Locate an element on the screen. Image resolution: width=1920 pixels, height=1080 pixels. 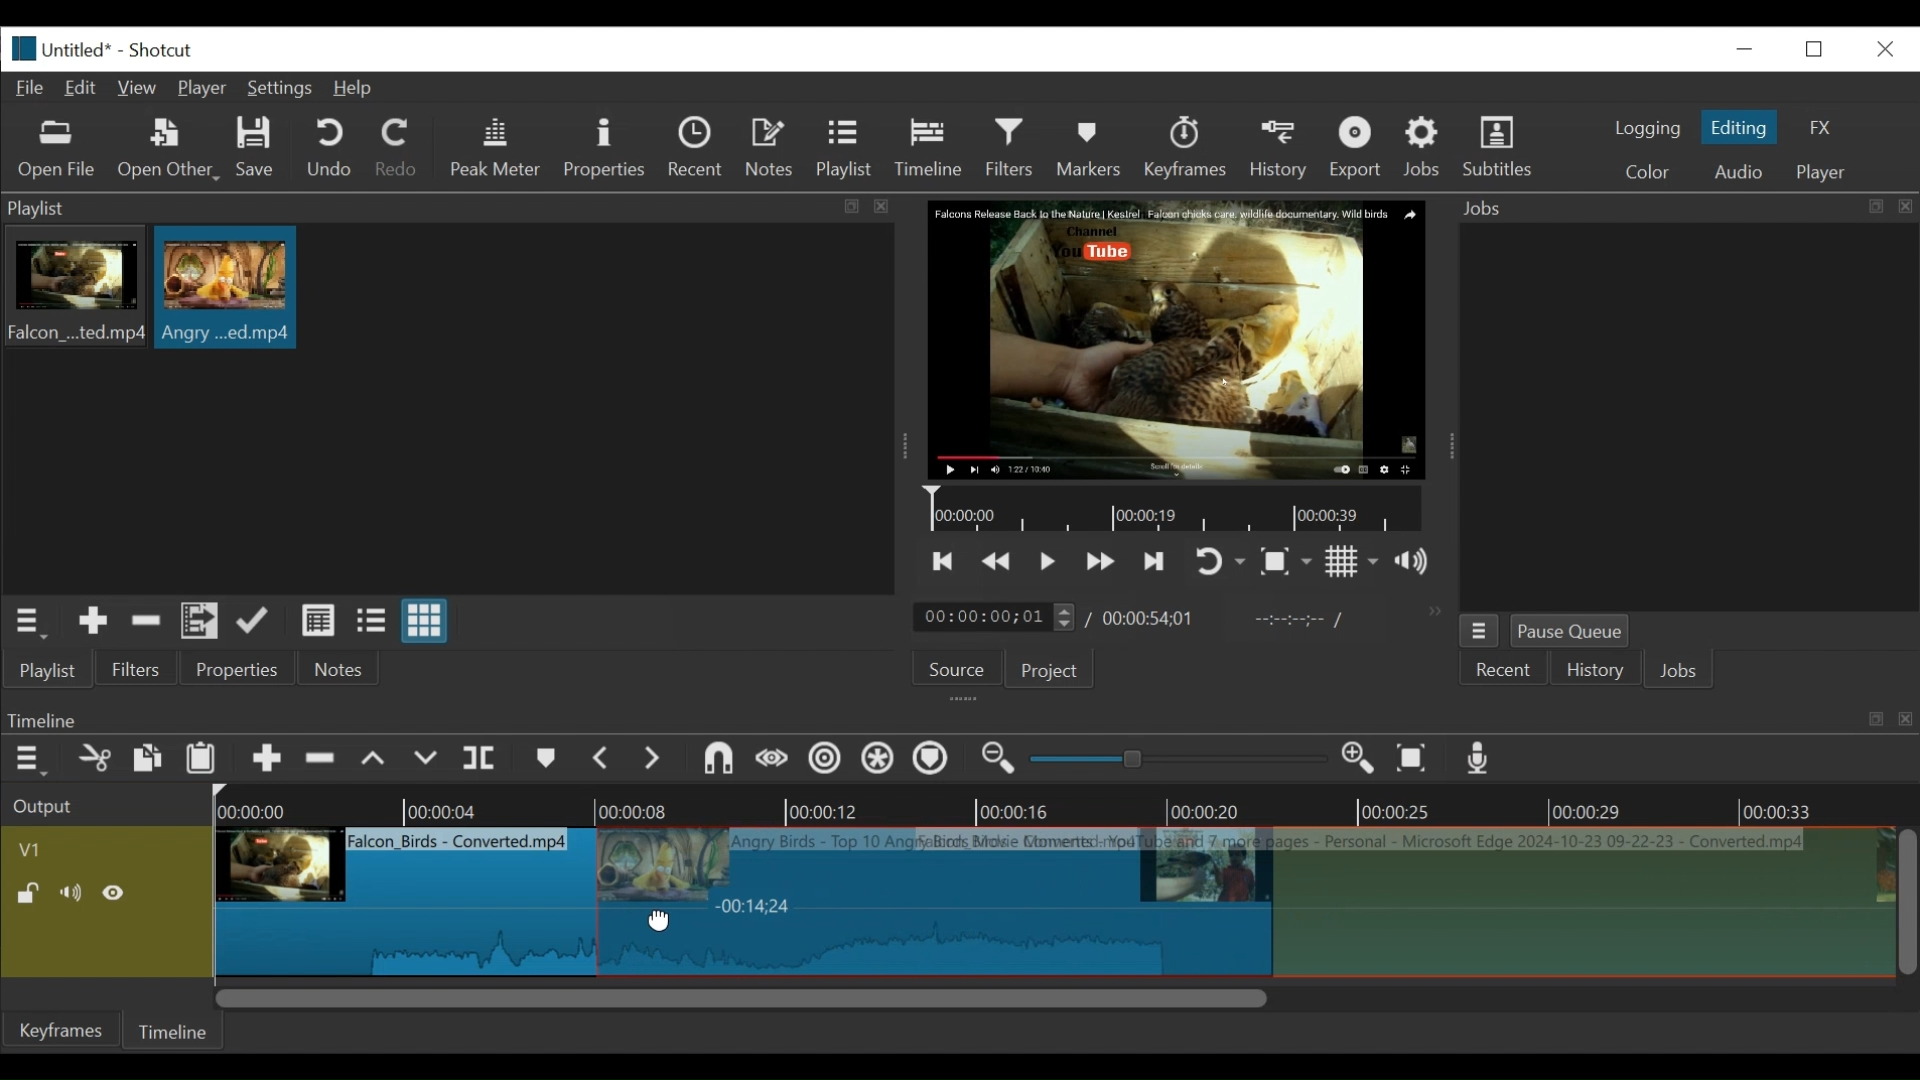
Jobs is located at coordinates (1426, 146).